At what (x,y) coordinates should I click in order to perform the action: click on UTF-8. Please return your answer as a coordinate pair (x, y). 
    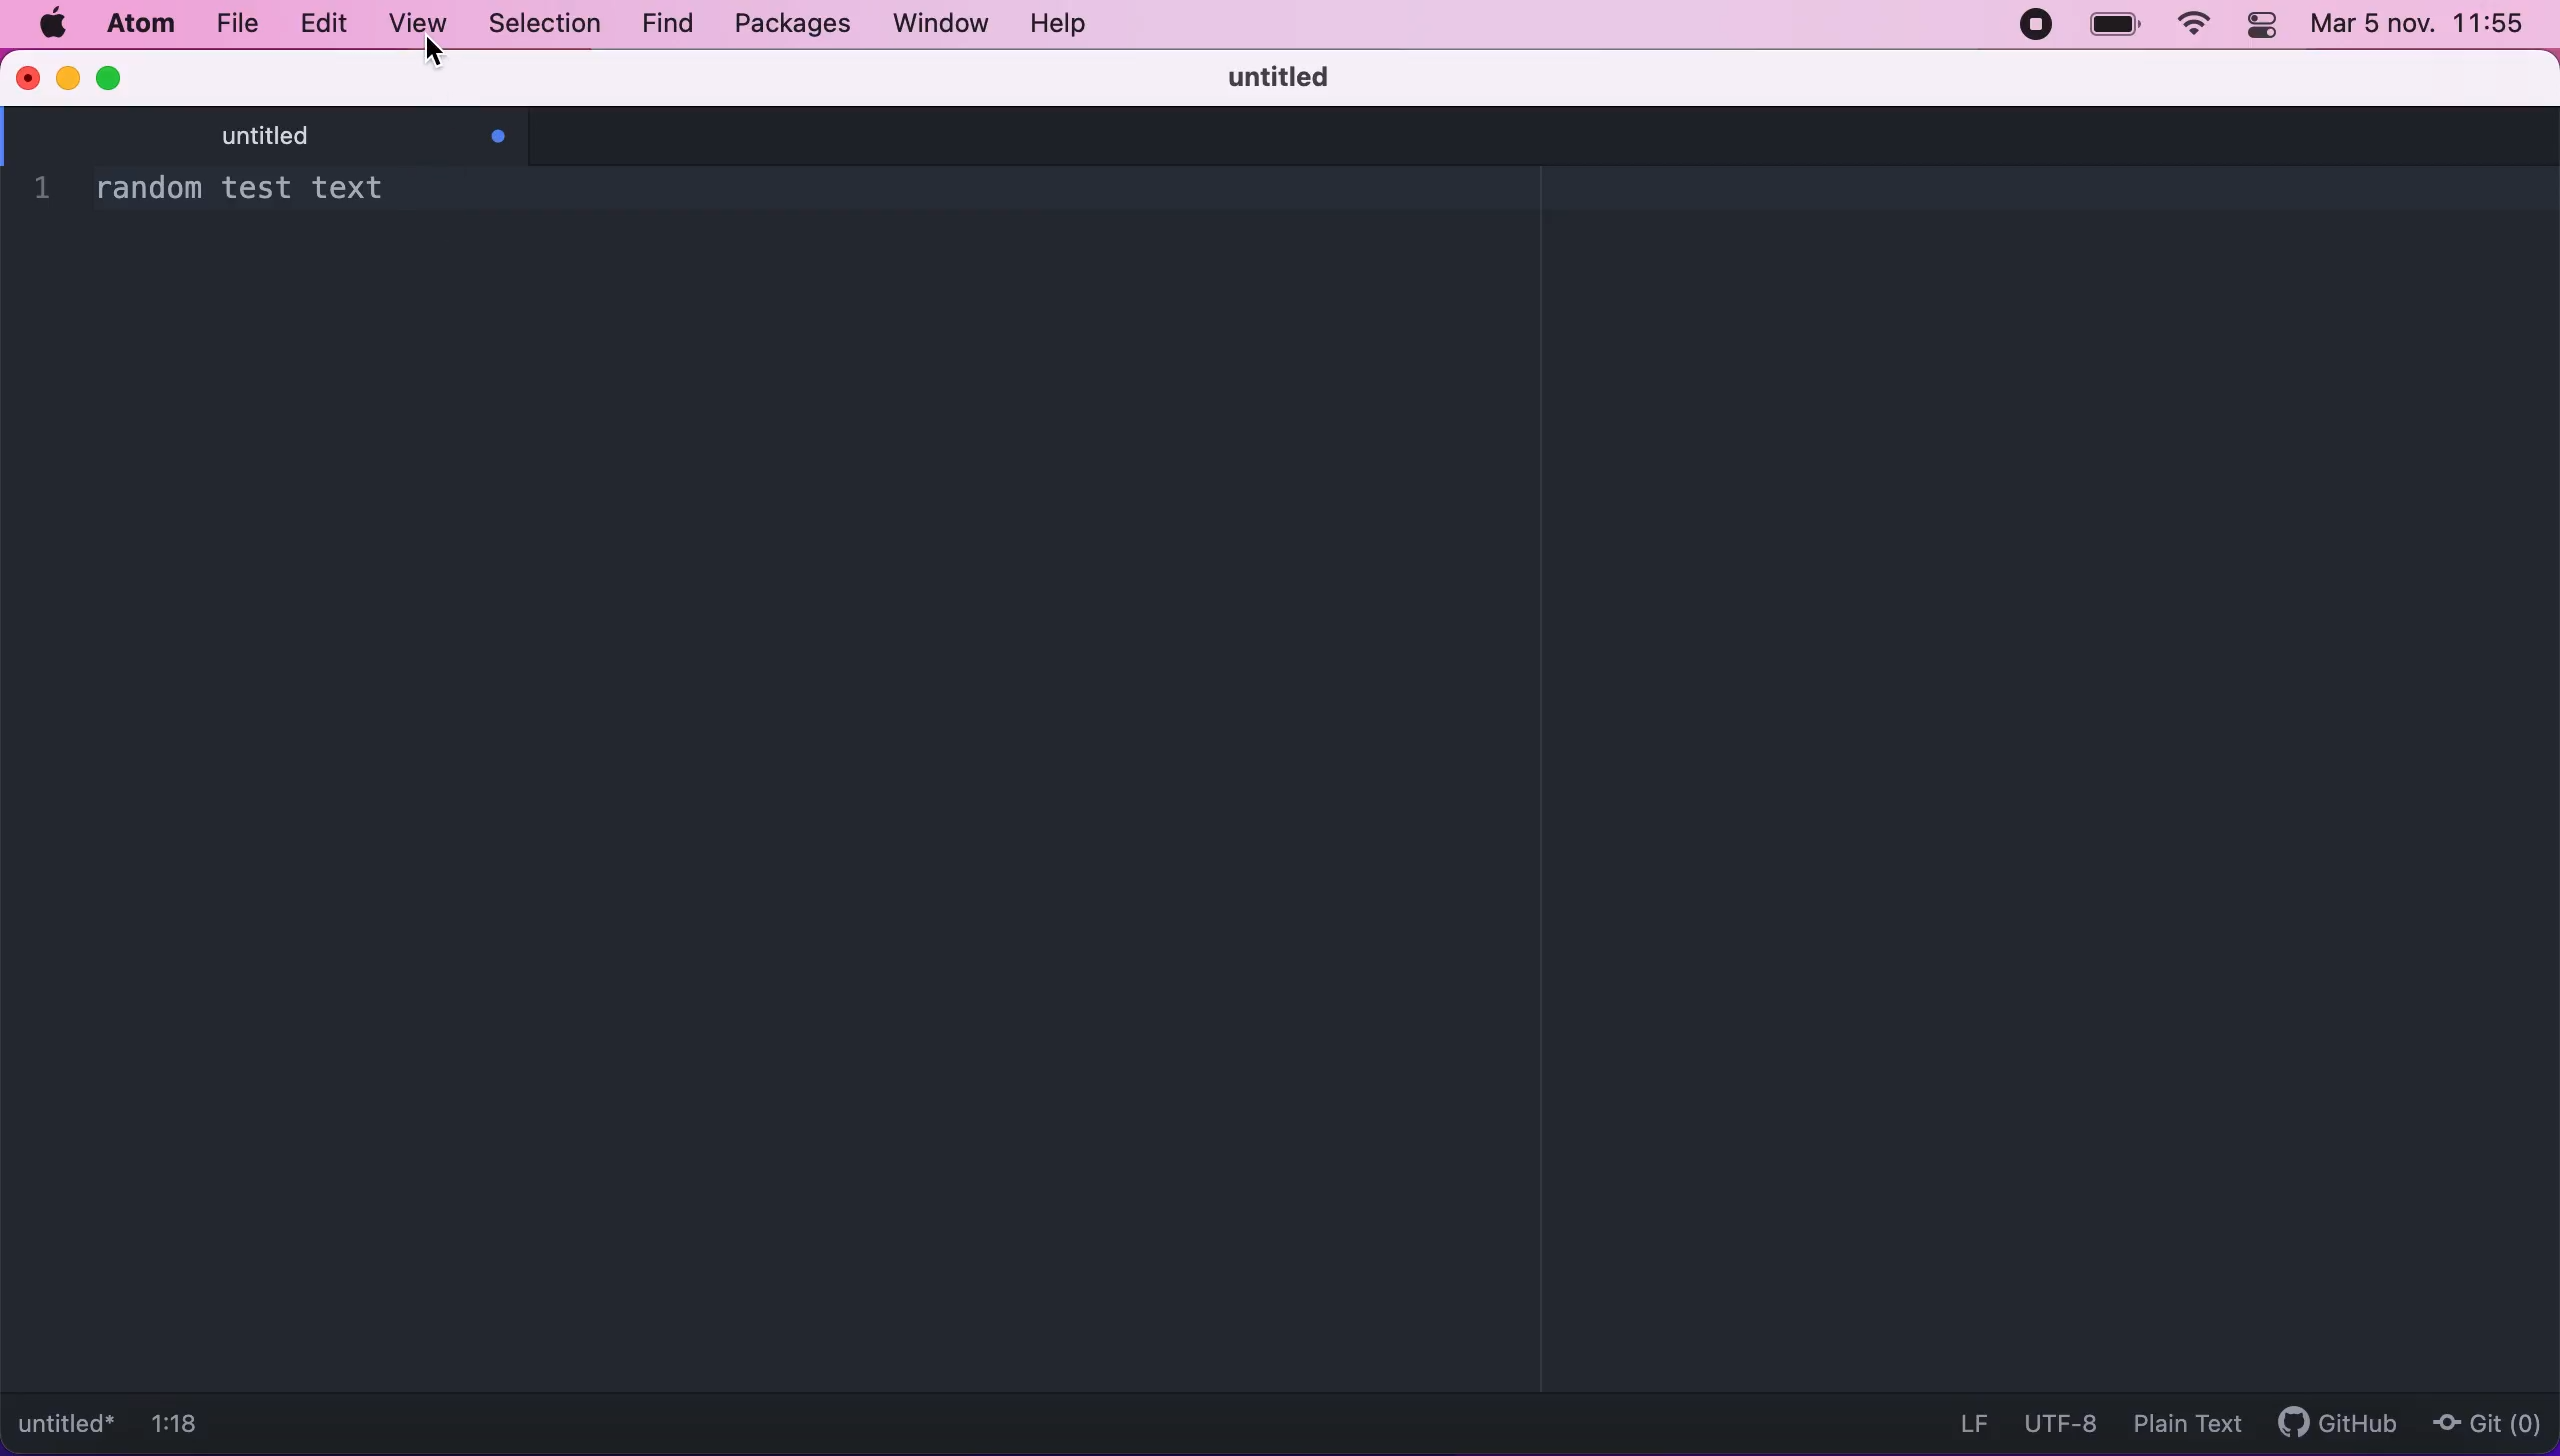
    Looking at the image, I should click on (2063, 1422).